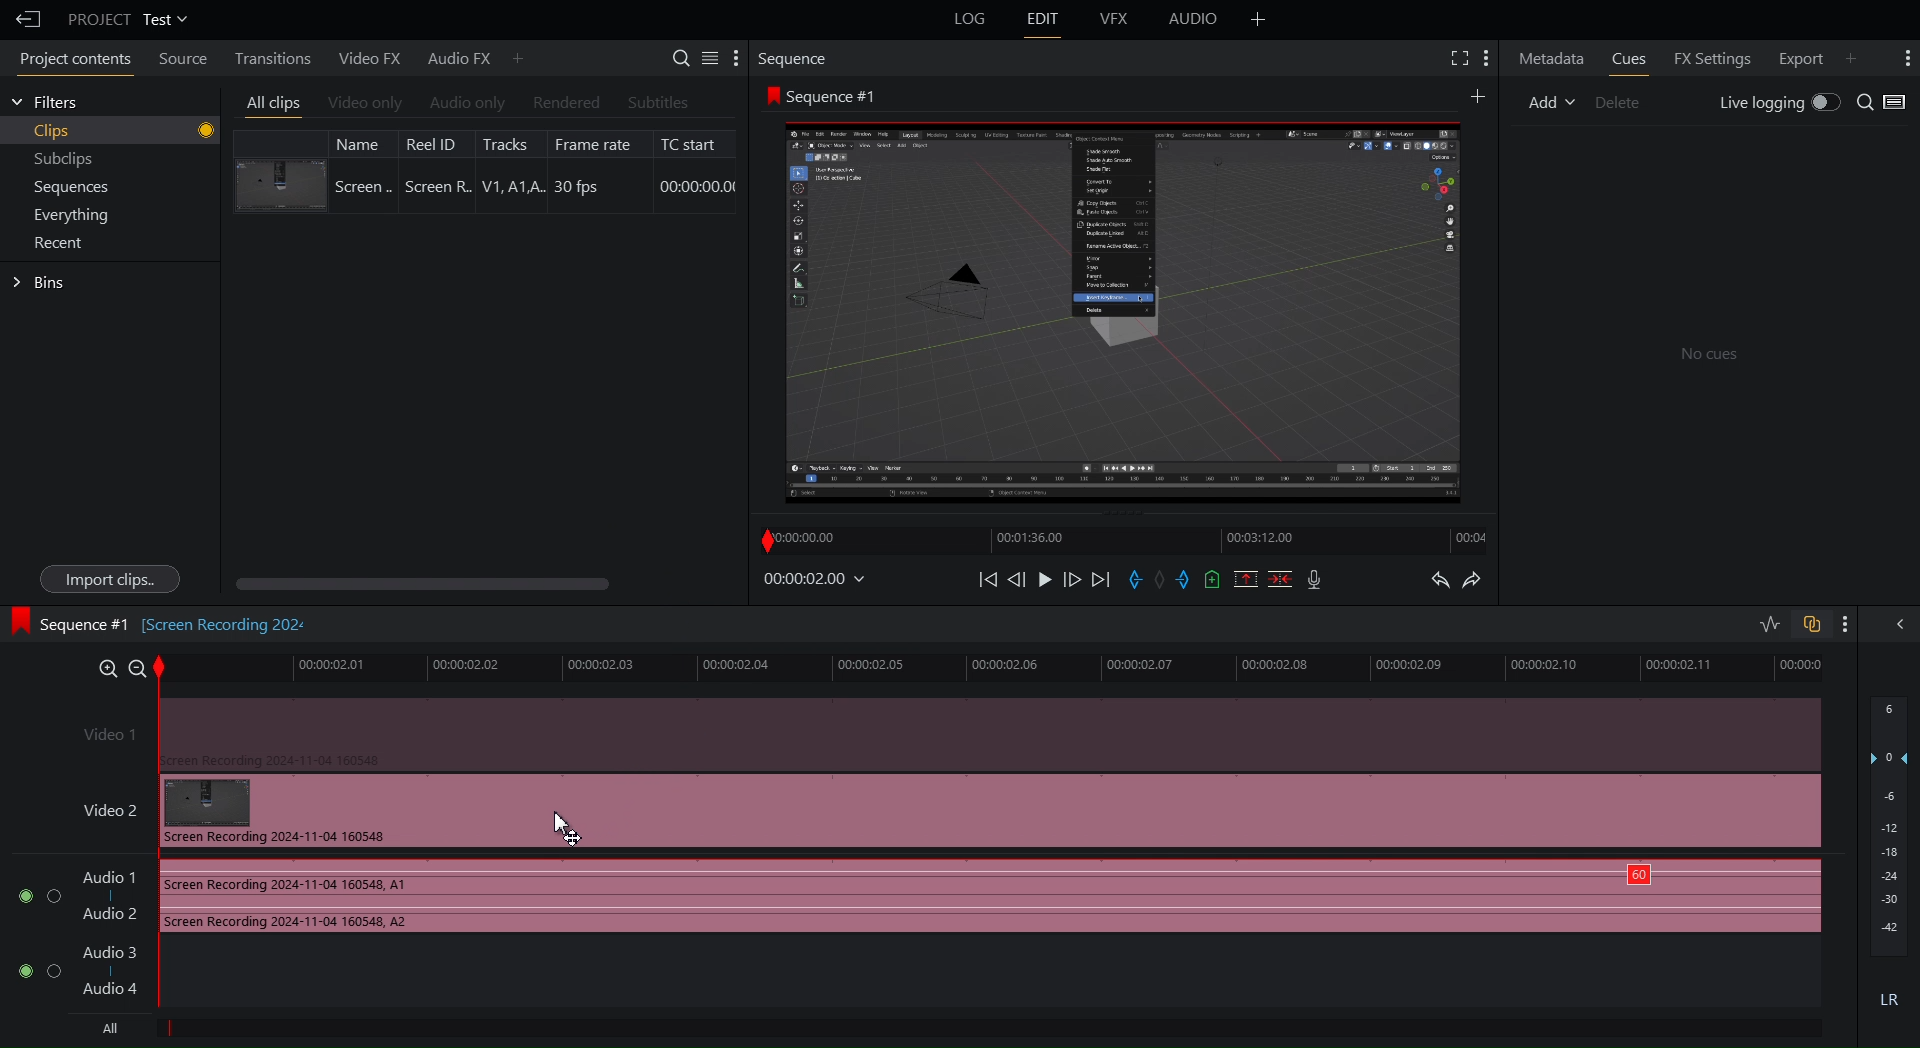 The width and height of the screenshot is (1920, 1048). I want to click on Audio, so click(1194, 22).